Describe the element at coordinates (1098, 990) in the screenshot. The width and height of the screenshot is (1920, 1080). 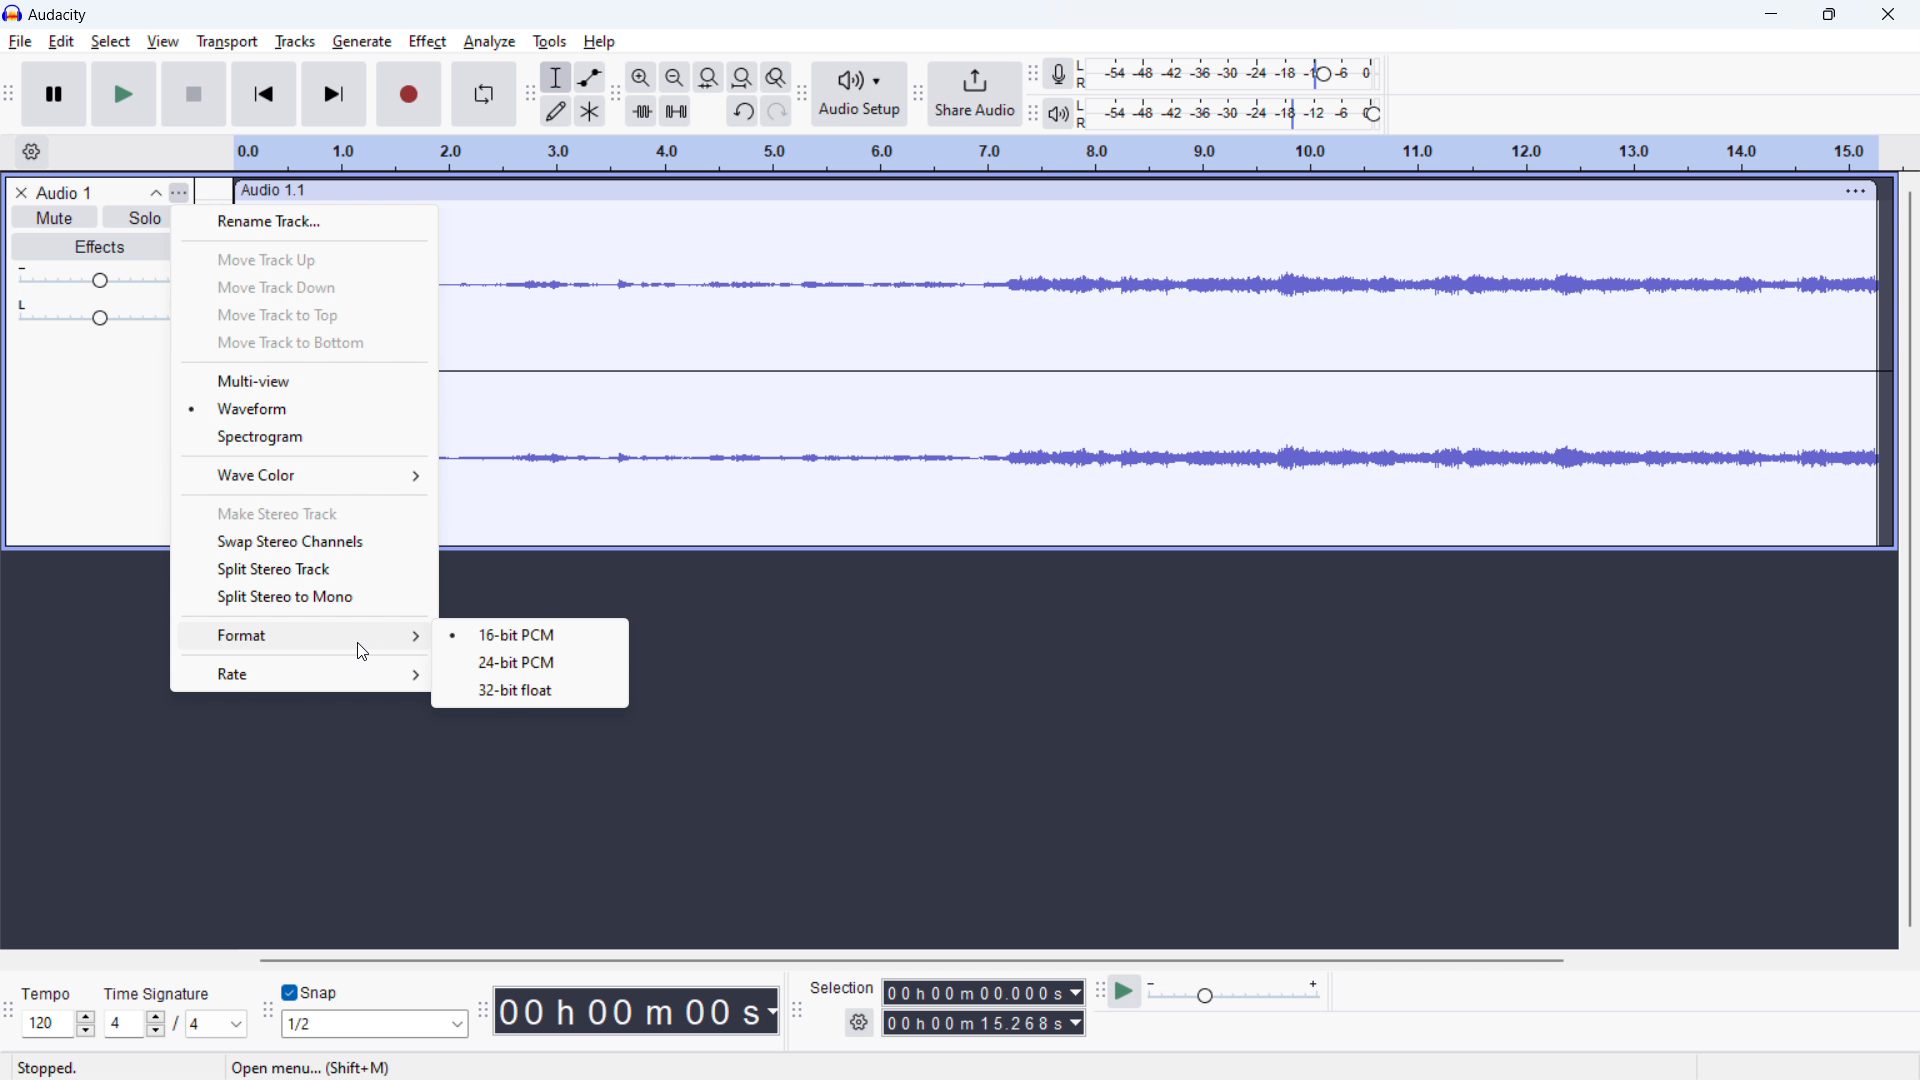
I see `play at speed toolbar` at that location.